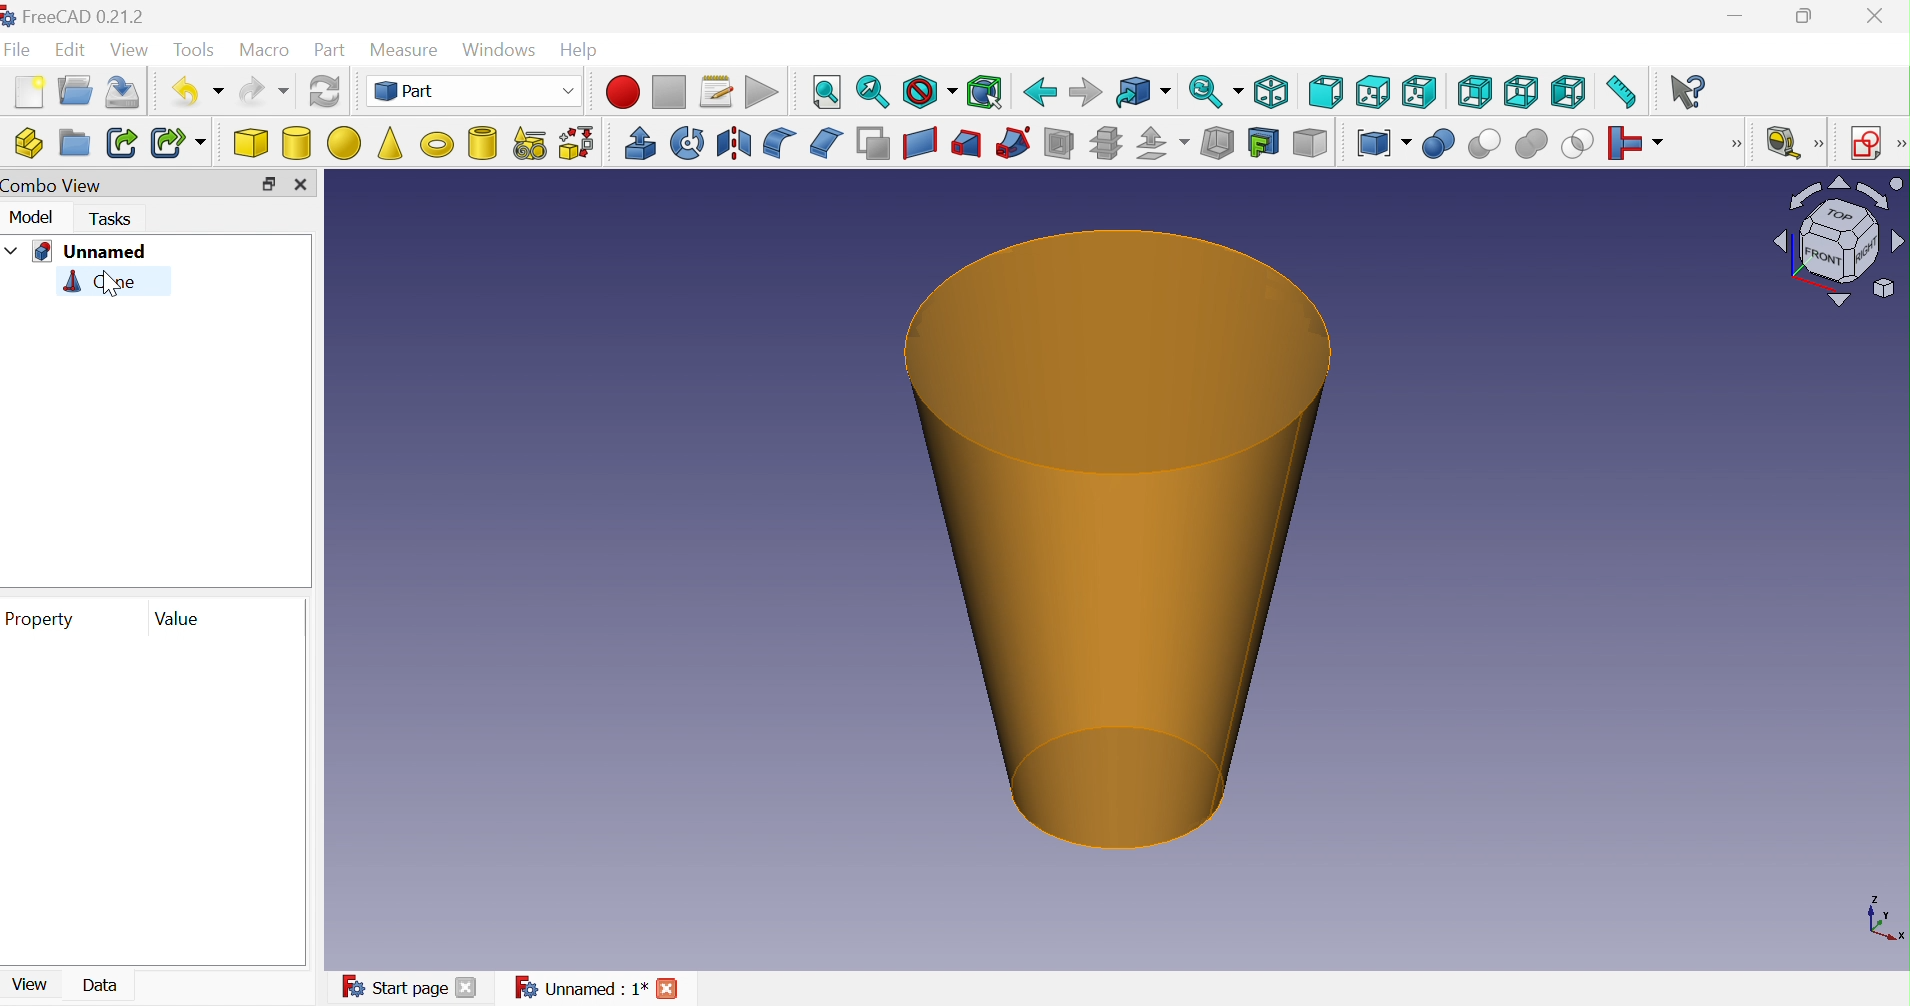 This screenshot has height=1006, width=1910. I want to click on Minimize, so click(1736, 17).